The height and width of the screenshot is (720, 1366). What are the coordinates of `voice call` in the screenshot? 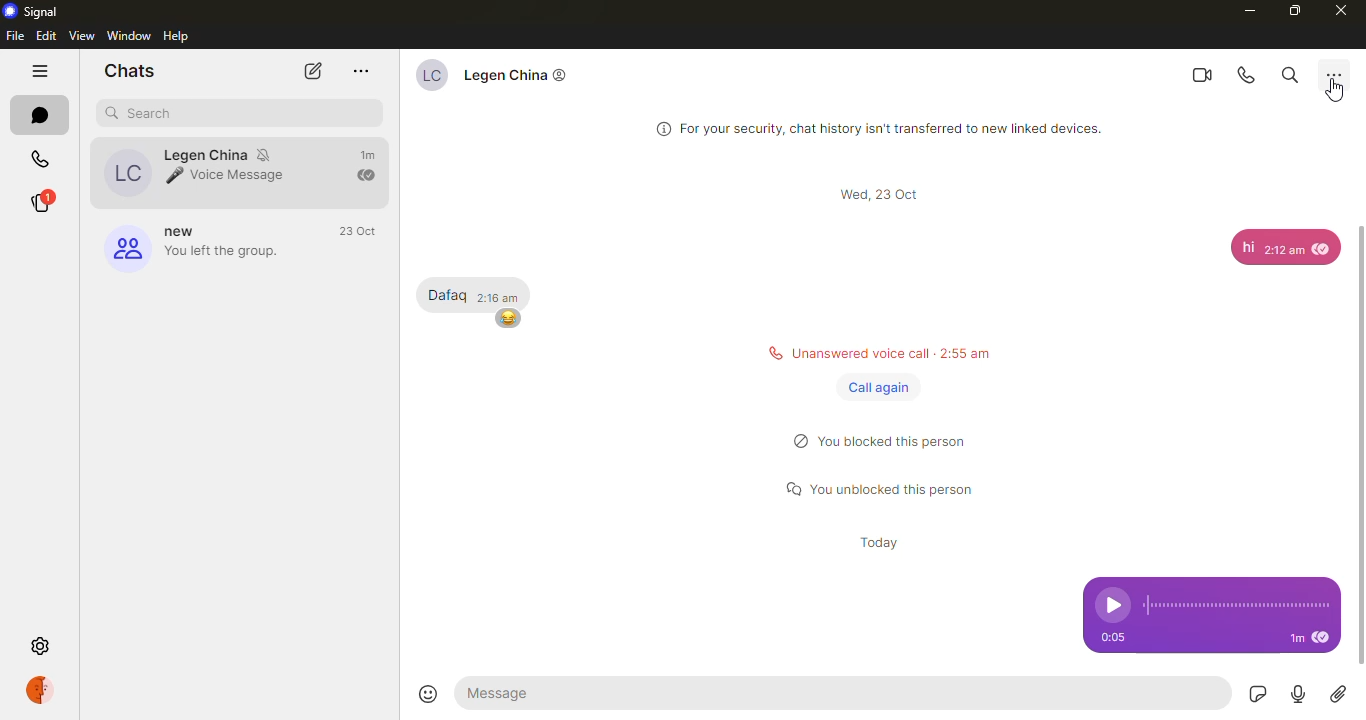 It's located at (1247, 73).